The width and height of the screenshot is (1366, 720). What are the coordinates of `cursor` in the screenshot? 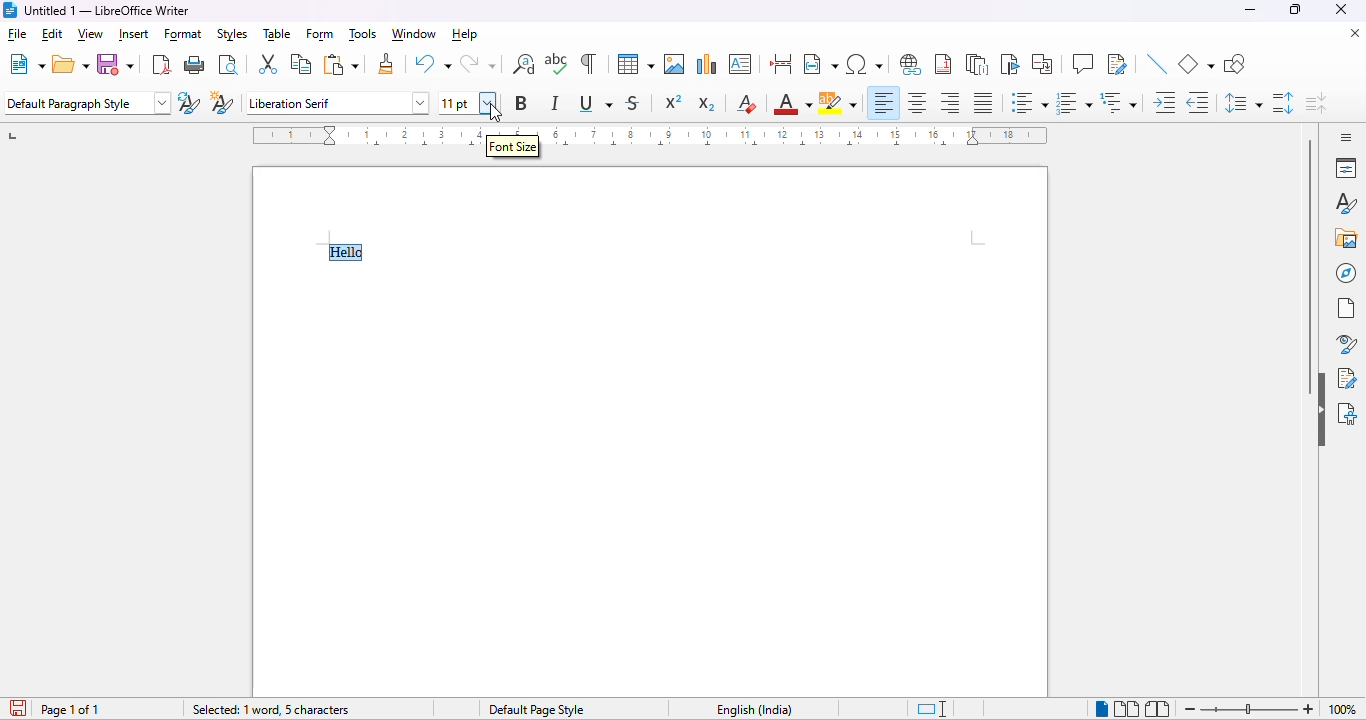 It's located at (495, 114).